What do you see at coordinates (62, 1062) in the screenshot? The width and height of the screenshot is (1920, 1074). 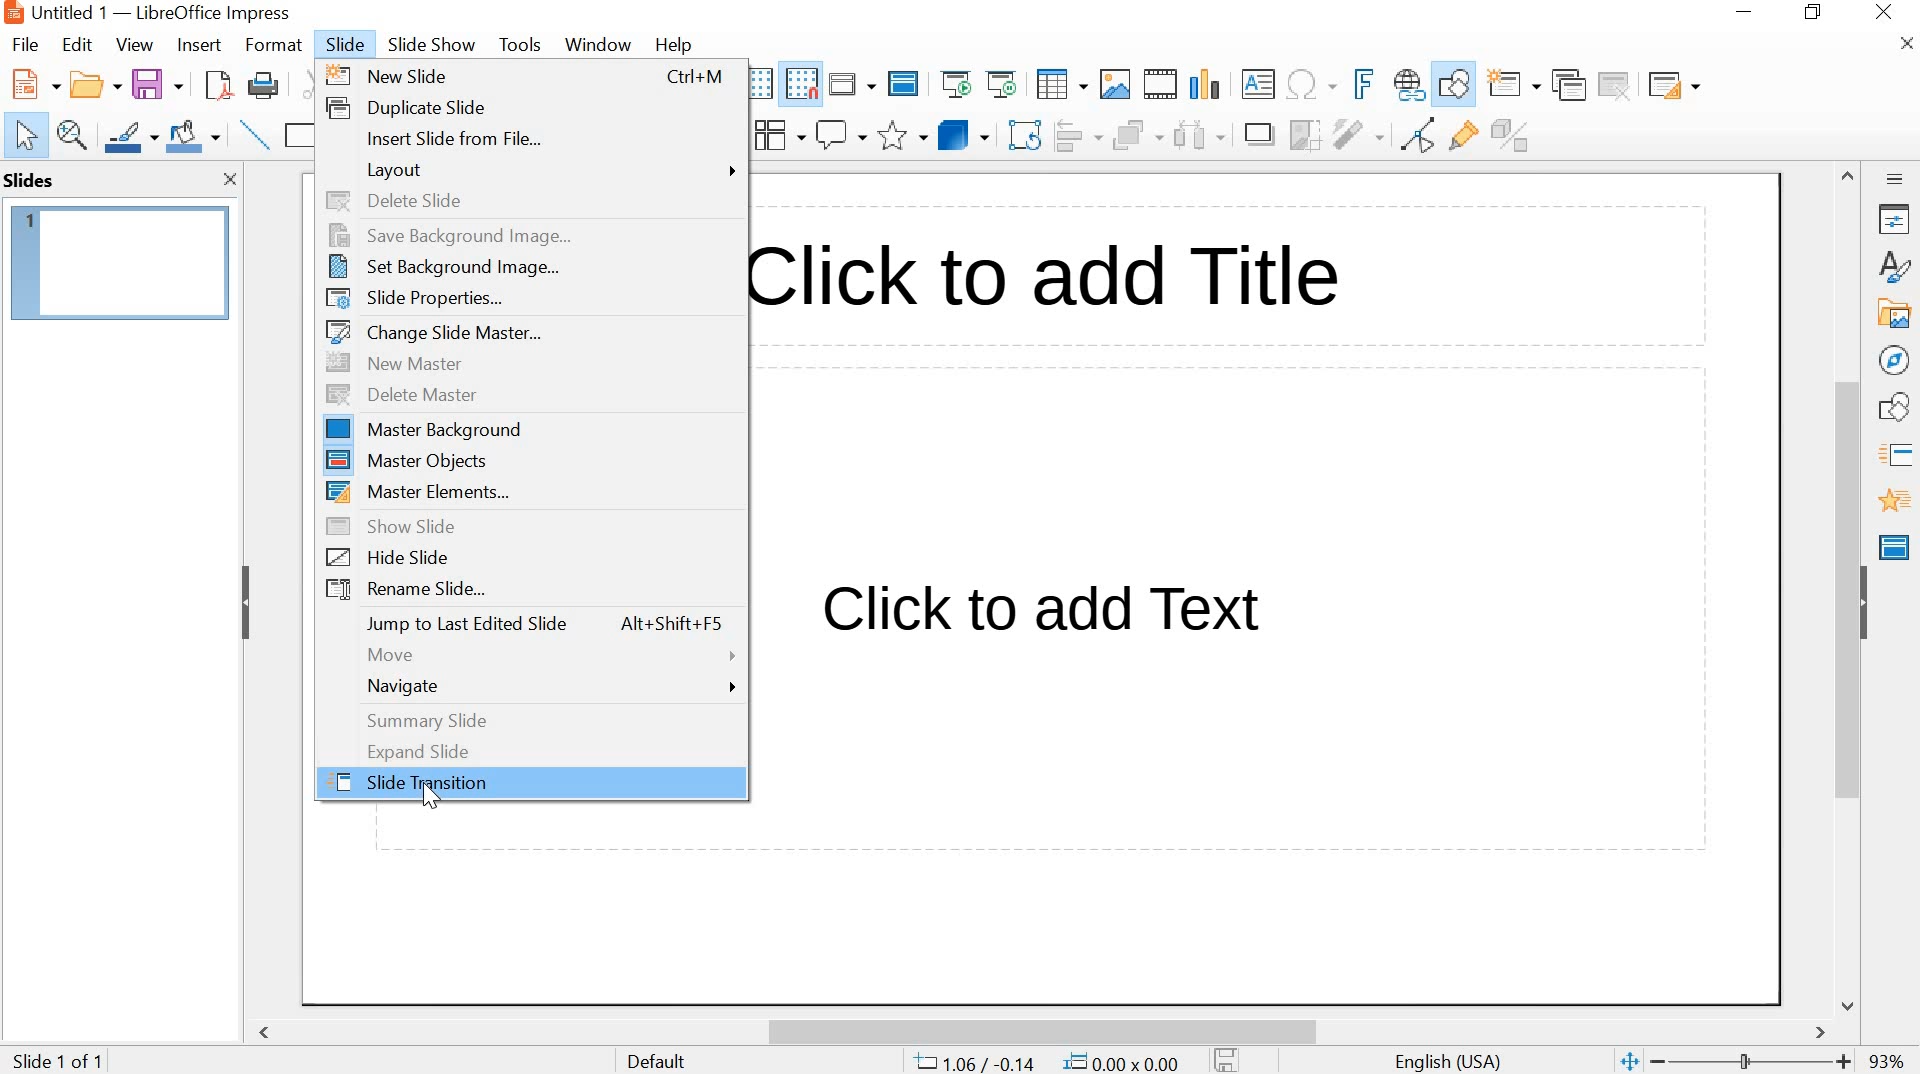 I see `SLIDE 1 OF 1` at bounding box center [62, 1062].